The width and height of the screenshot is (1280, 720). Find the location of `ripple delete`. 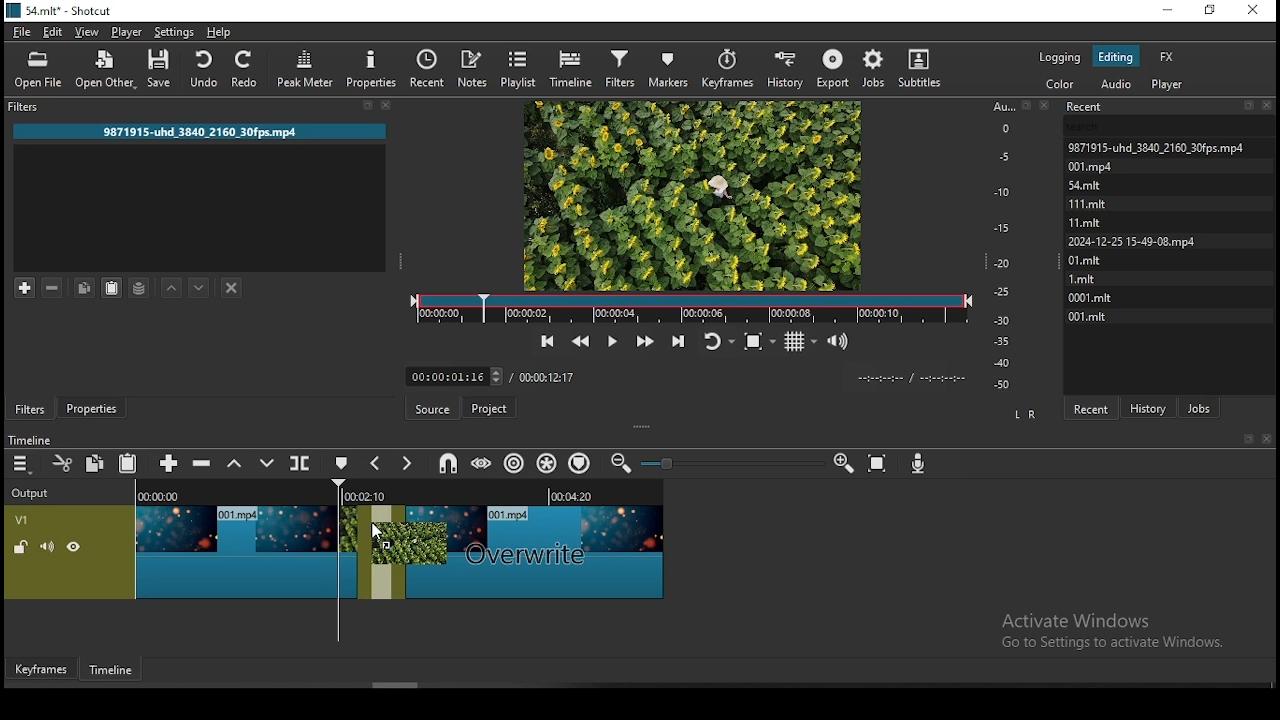

ripple delete is located at coordinates (201, 462).